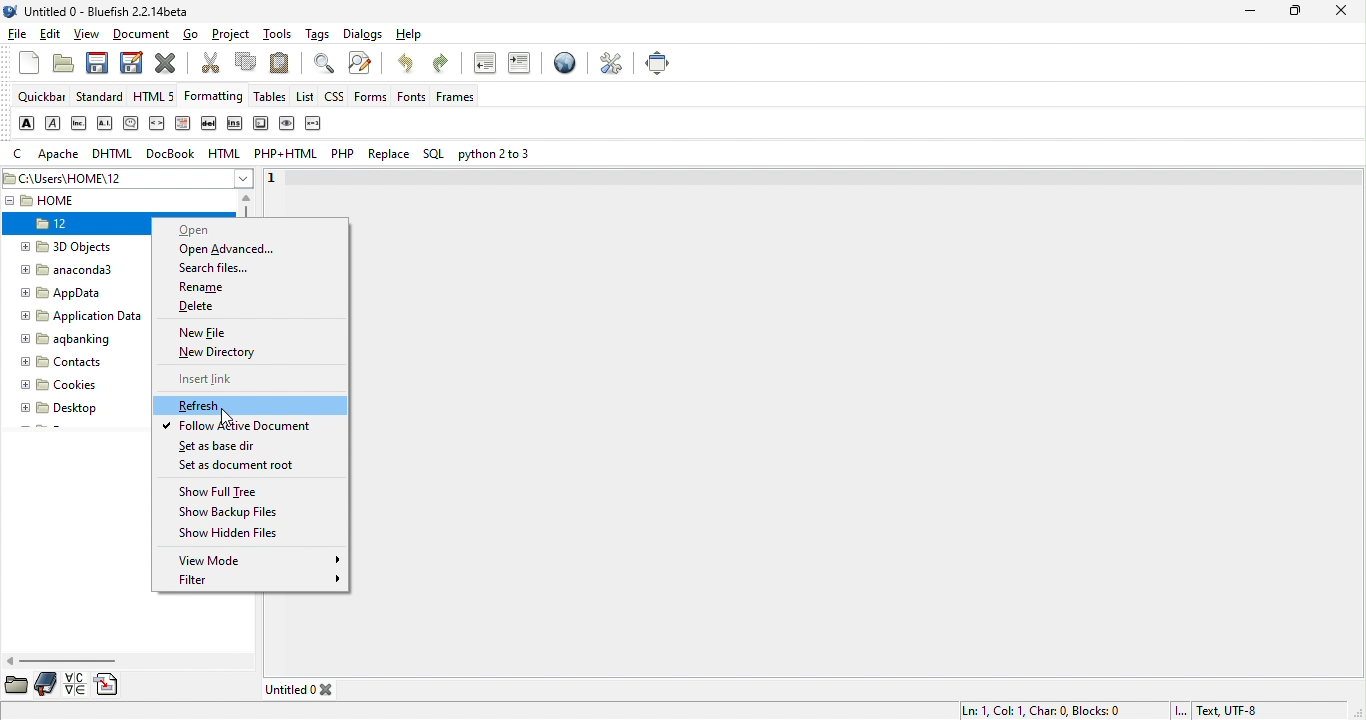  Describe the element at coordinates (17, 685) in the screenshot. I see `file browser` at that location.